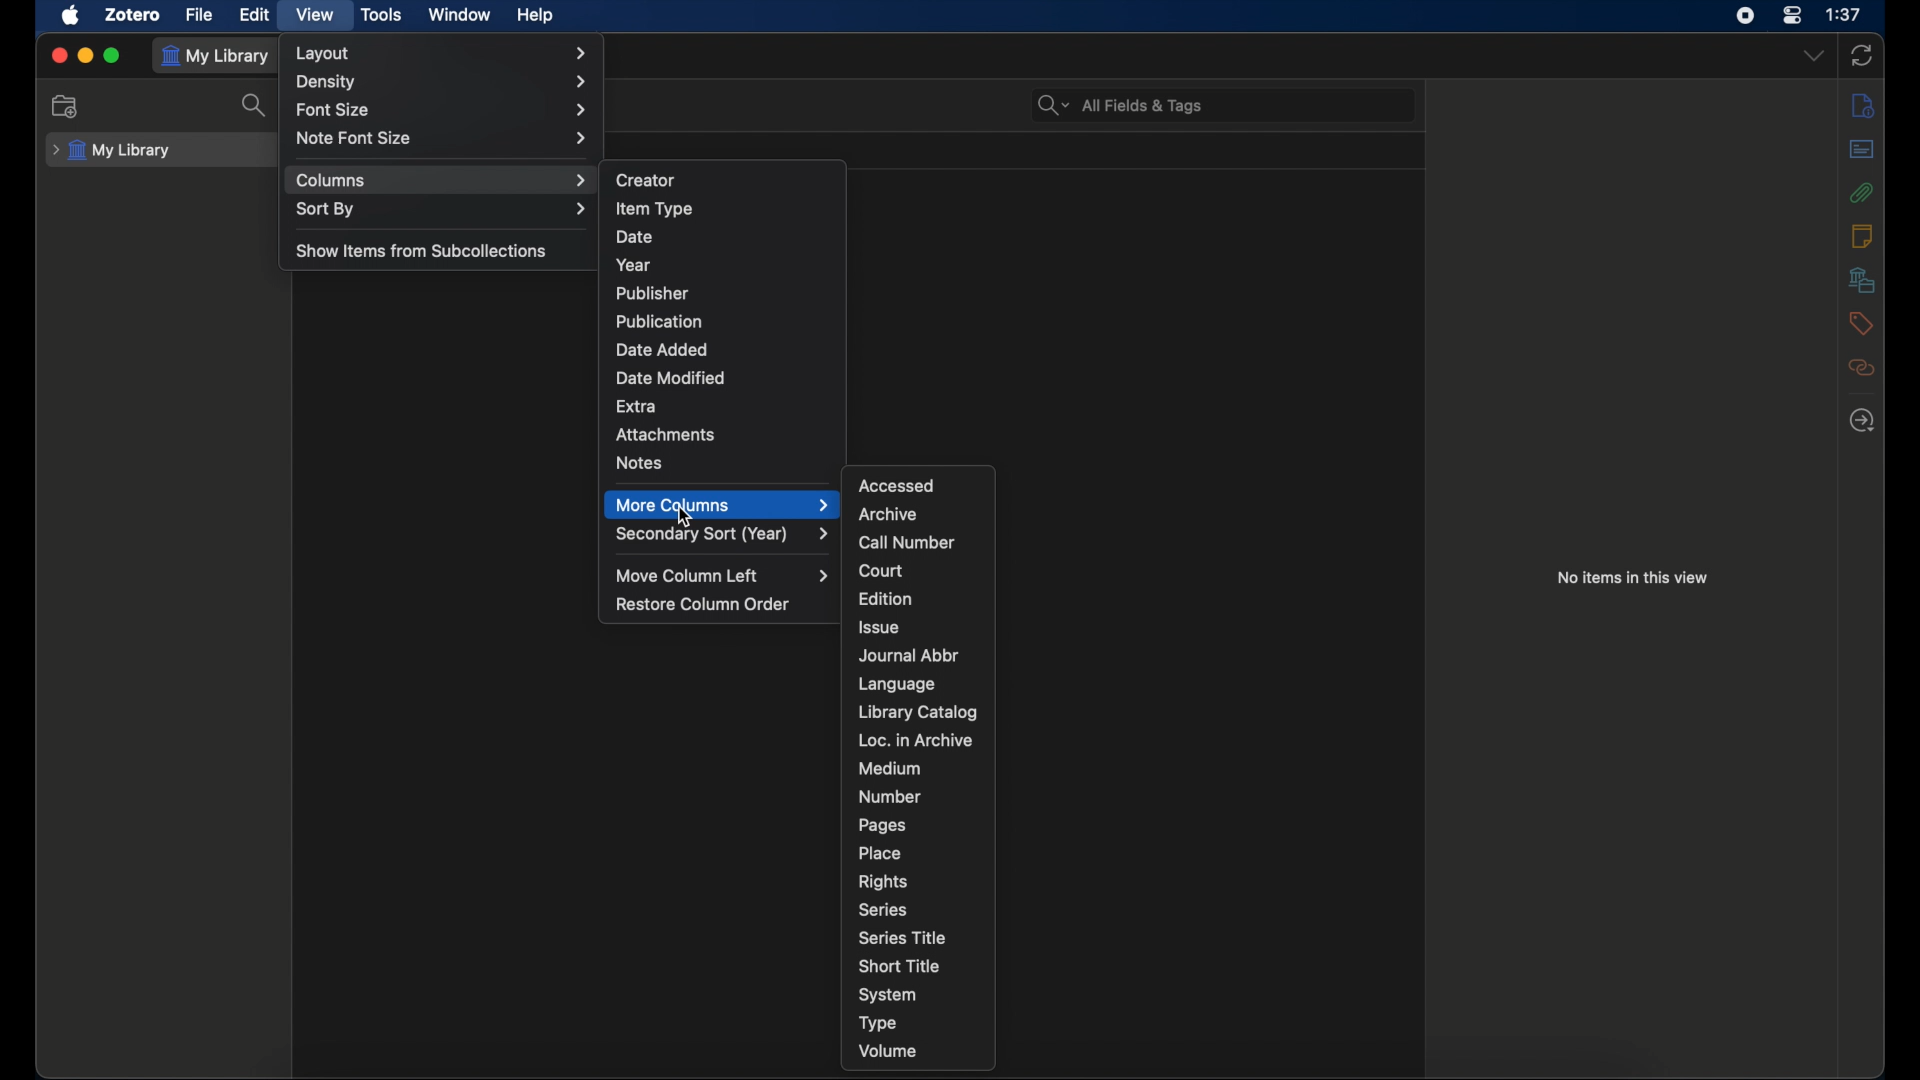 This screenshot has height=1080, width=1920. I want to click on short title, so click(898, 966).